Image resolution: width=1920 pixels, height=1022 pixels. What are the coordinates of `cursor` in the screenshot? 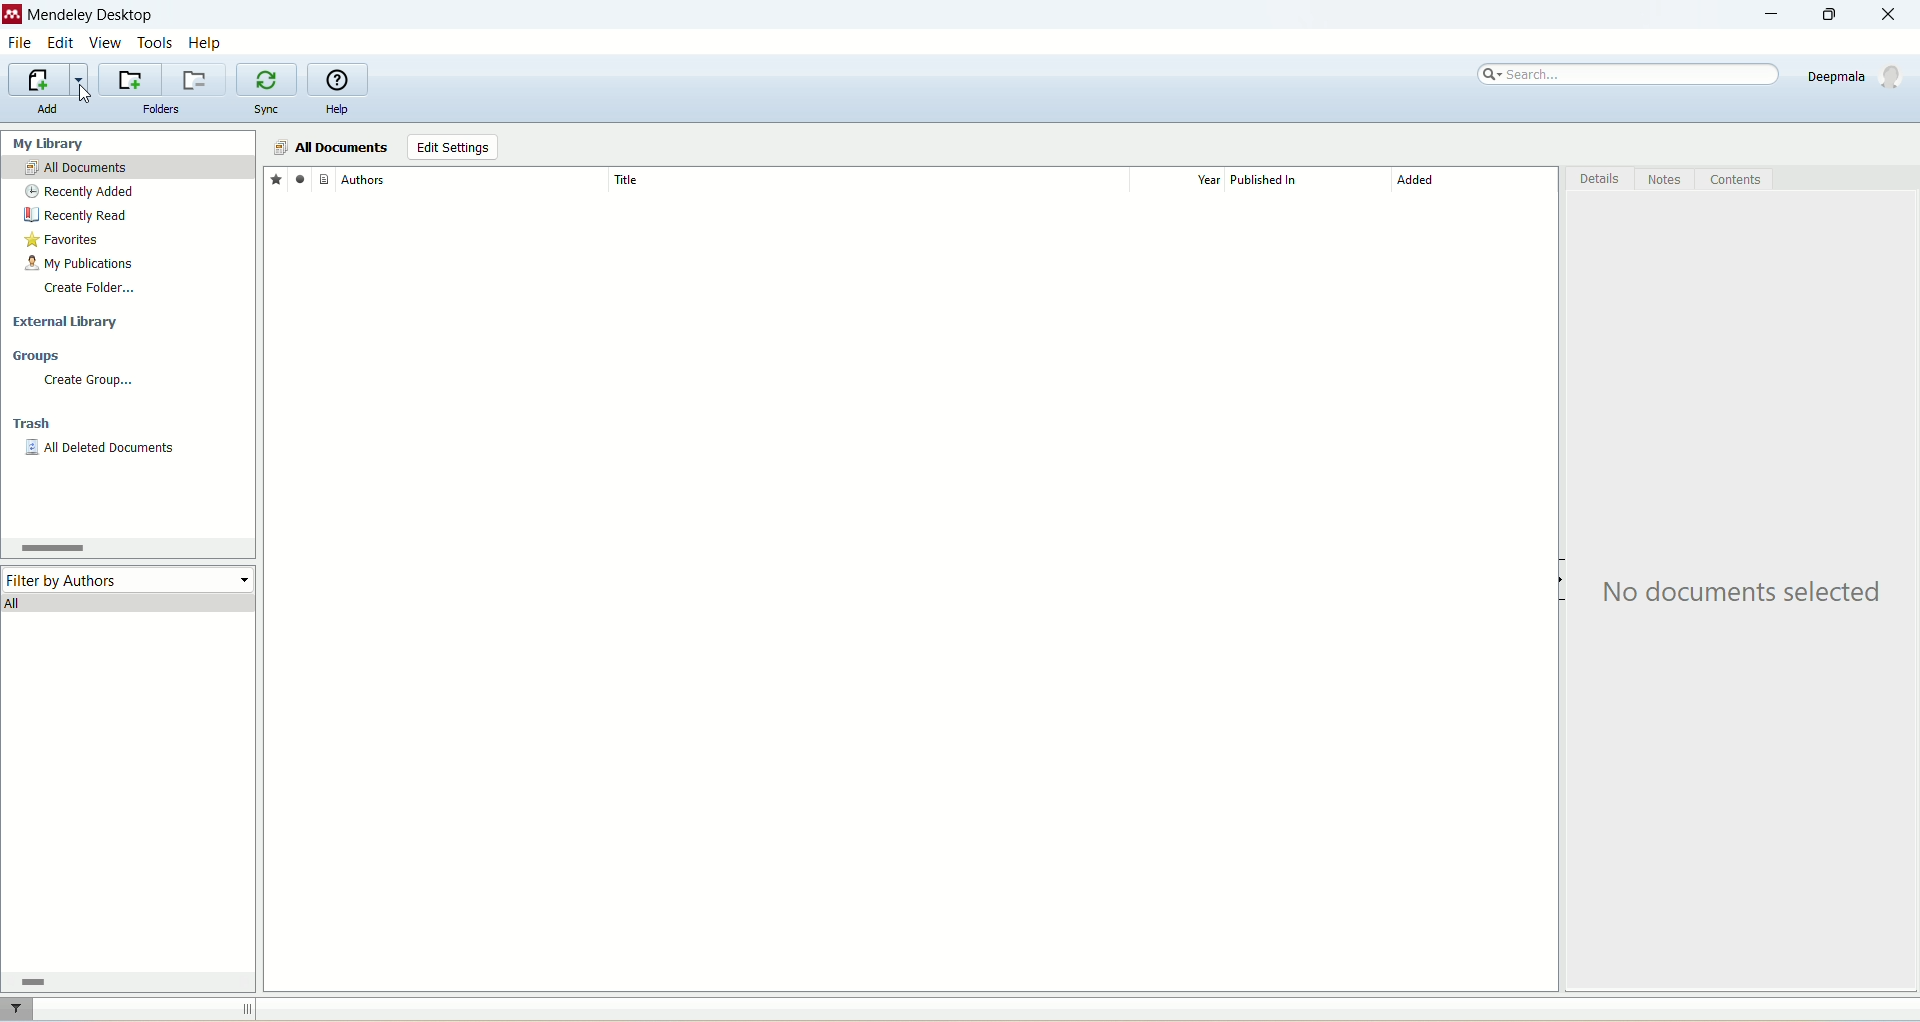 It's located at (82, 92).